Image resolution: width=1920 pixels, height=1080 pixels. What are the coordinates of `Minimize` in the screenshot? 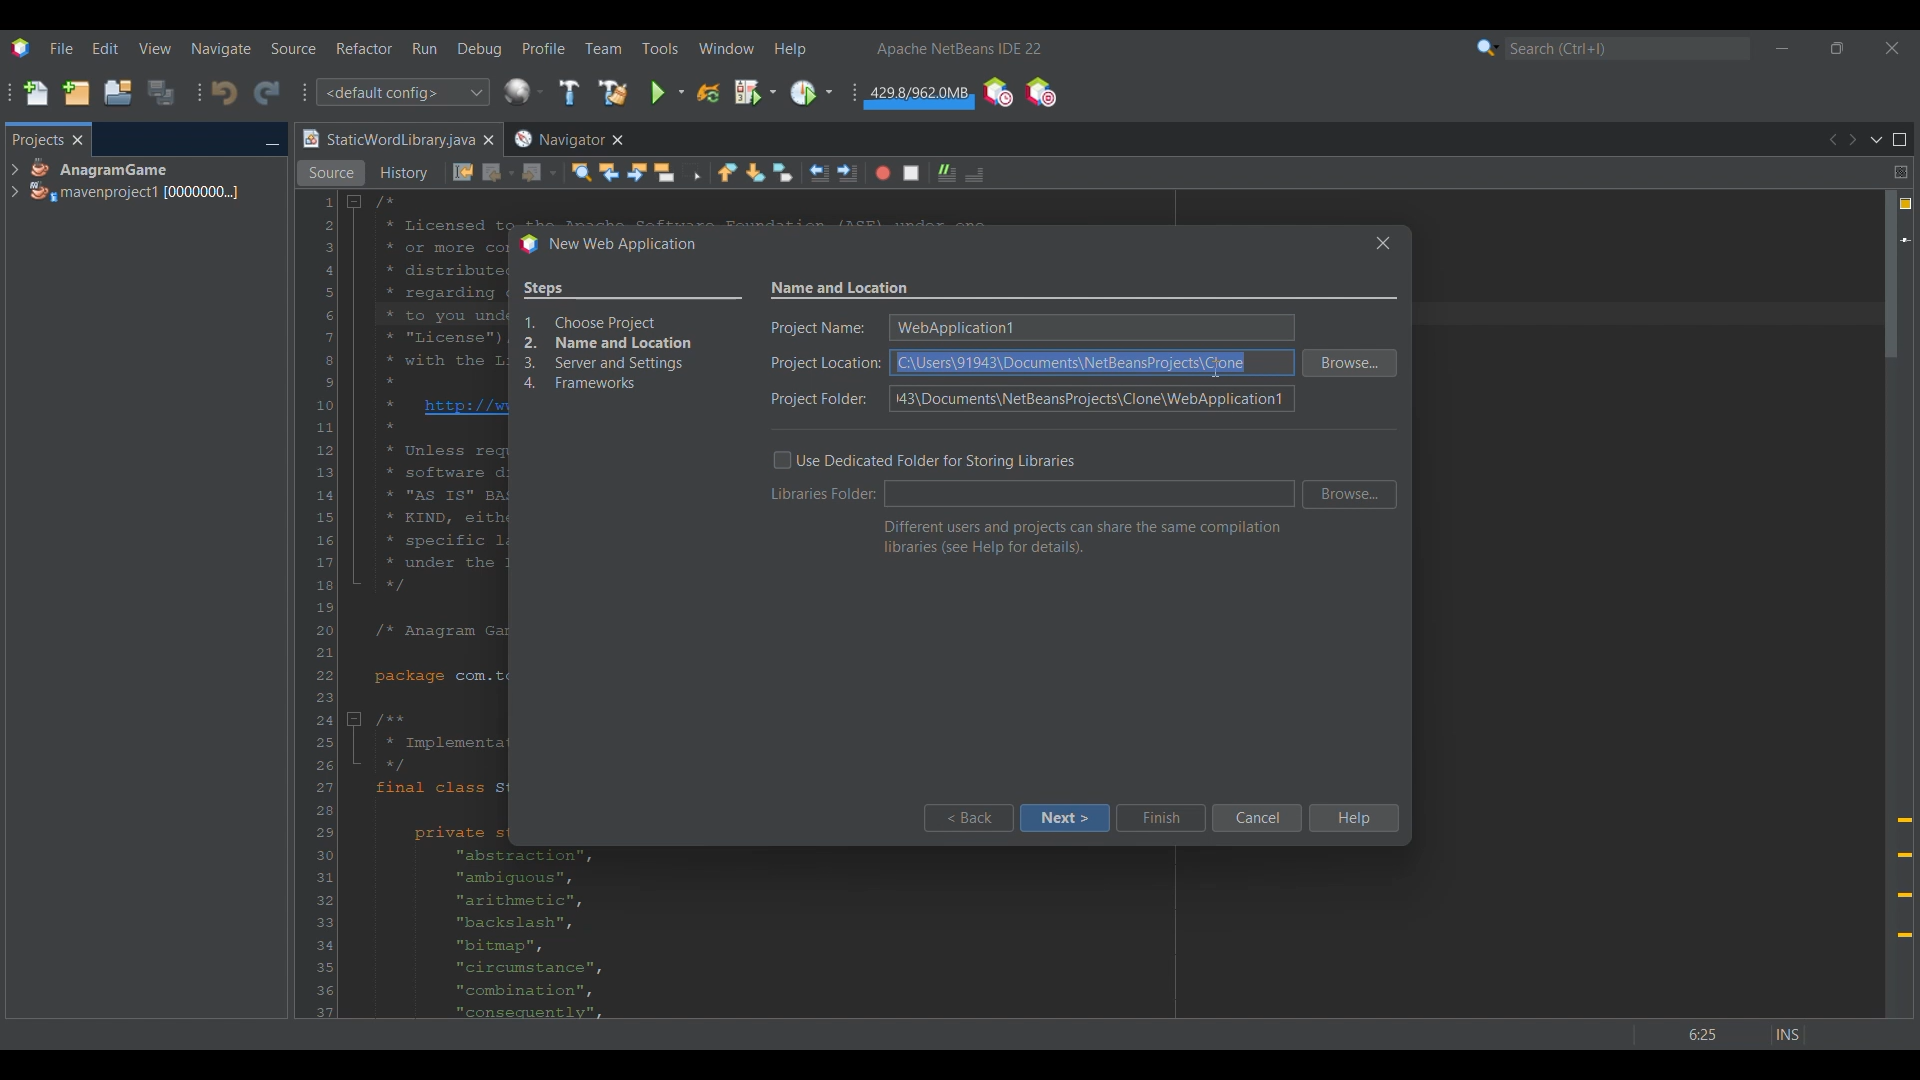 It's located at (272, 141).